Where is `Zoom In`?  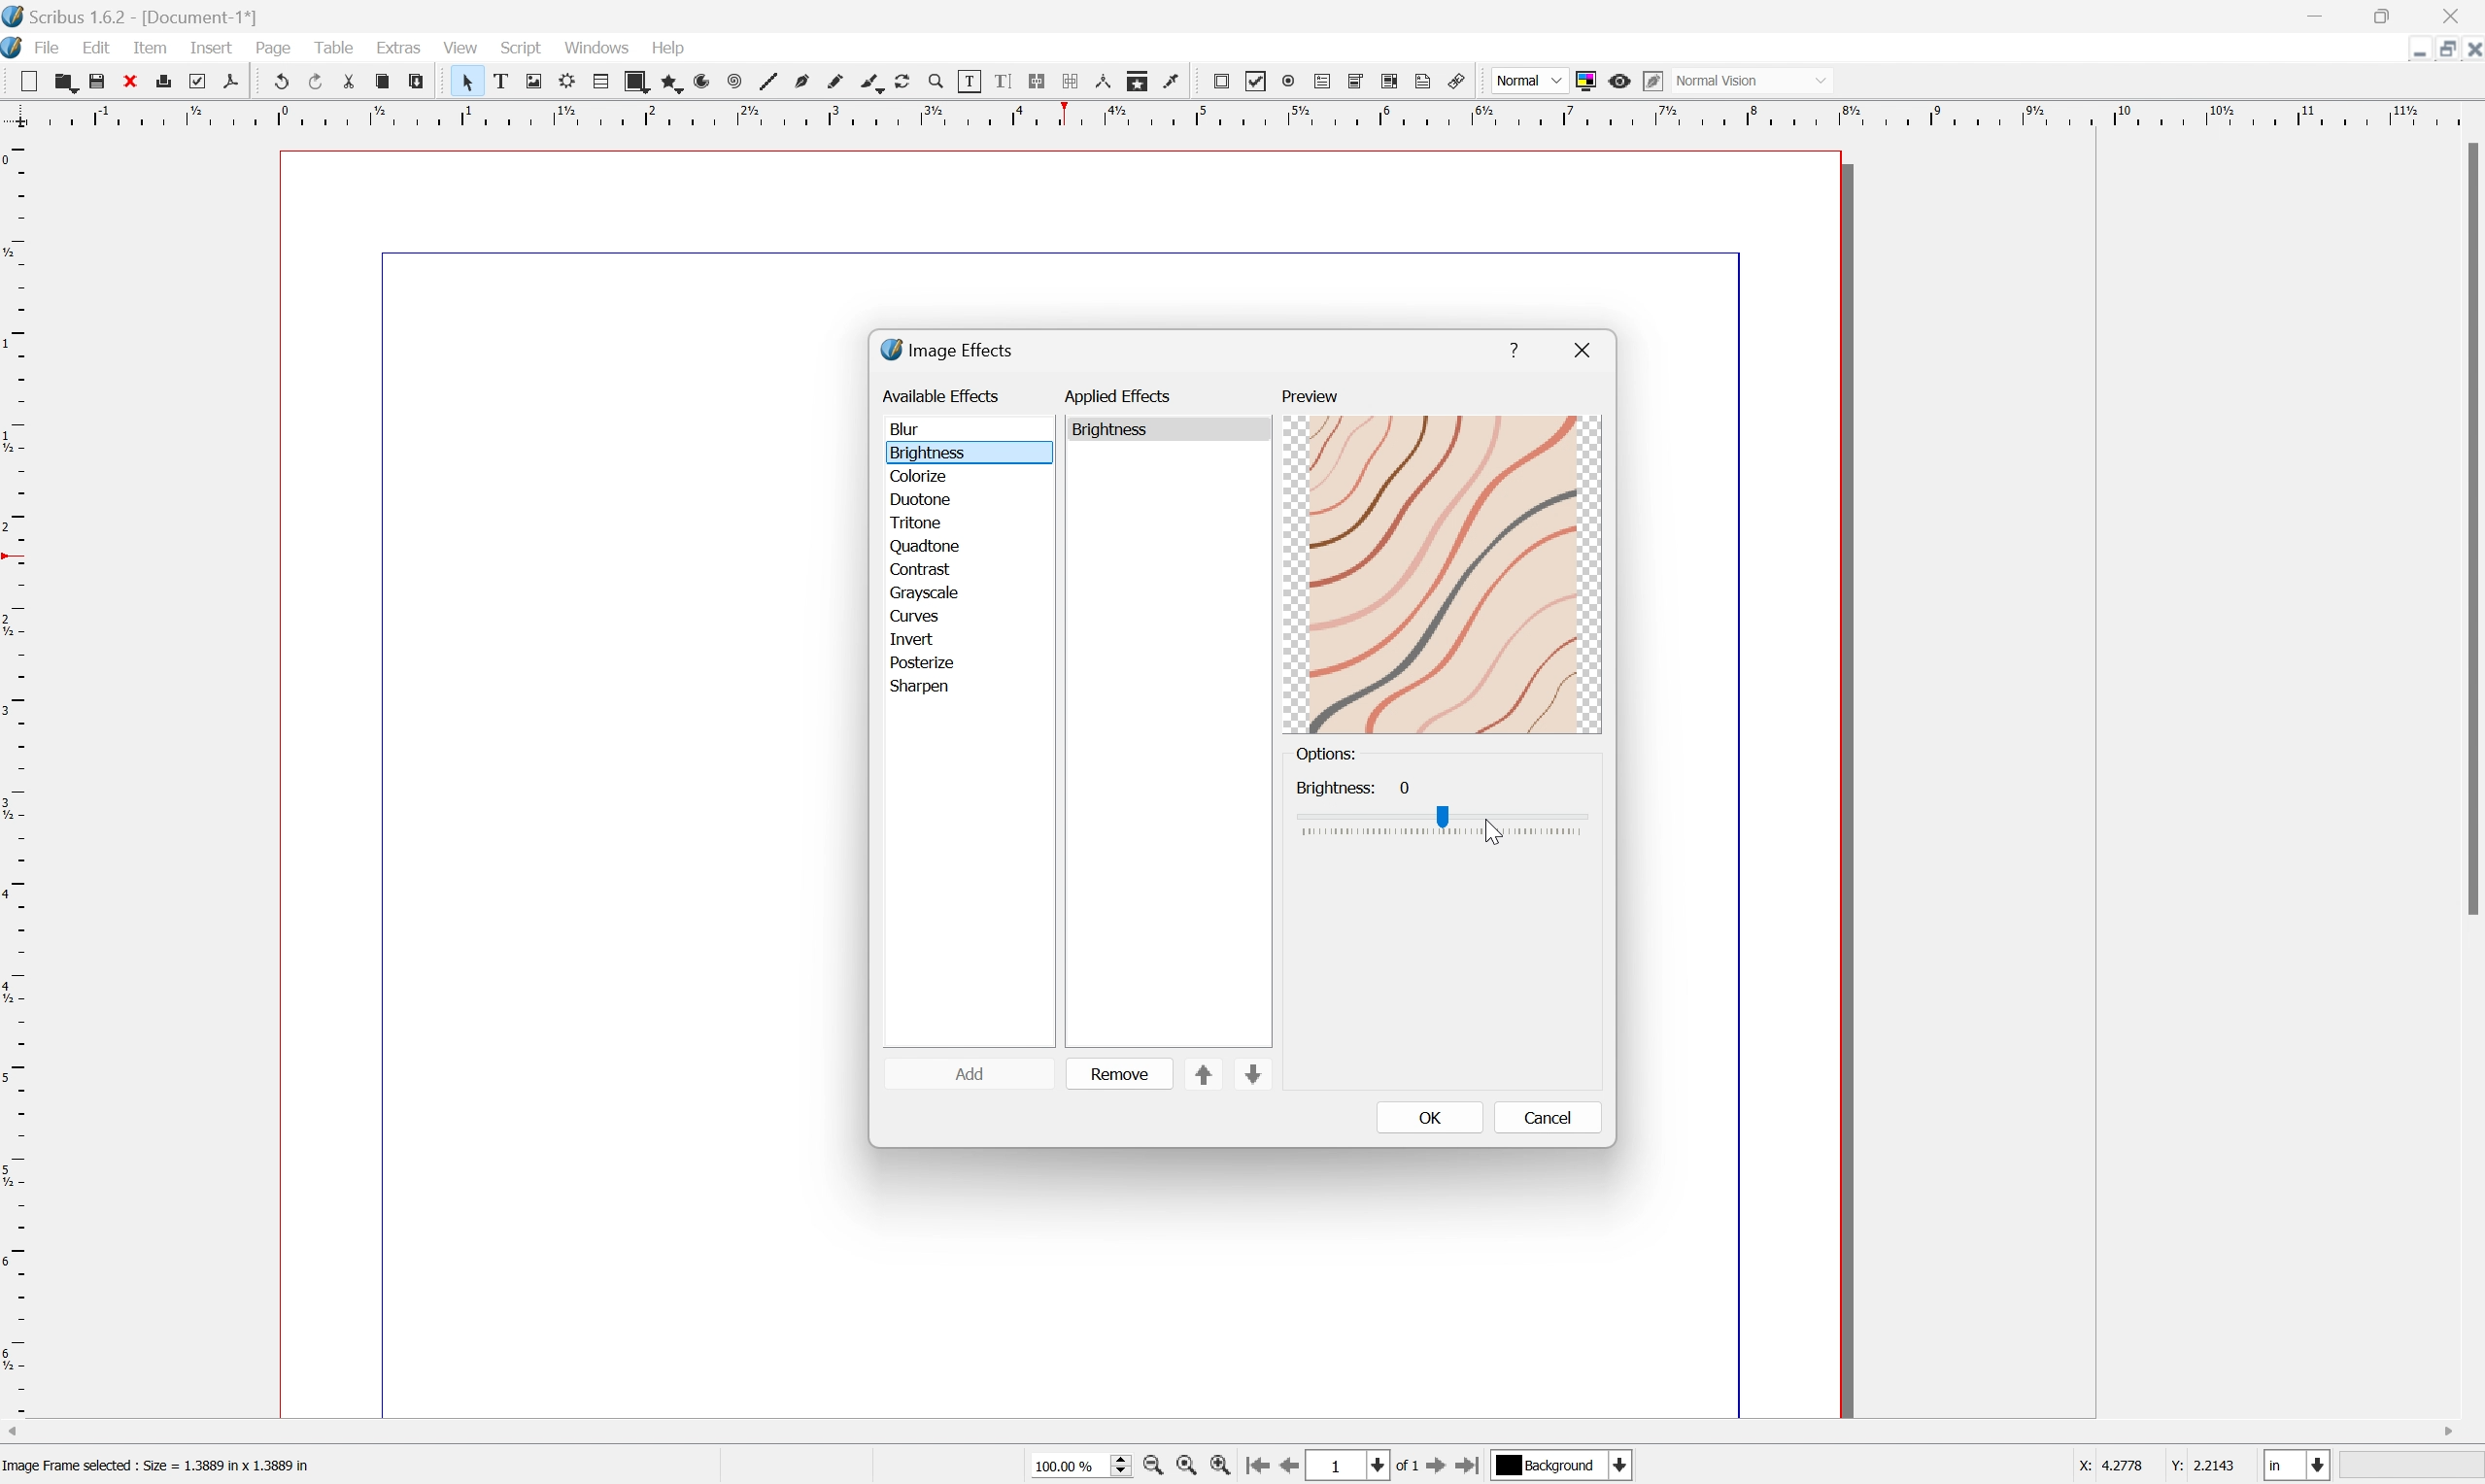 Zoom In is located at coordinates (1224, 1469).